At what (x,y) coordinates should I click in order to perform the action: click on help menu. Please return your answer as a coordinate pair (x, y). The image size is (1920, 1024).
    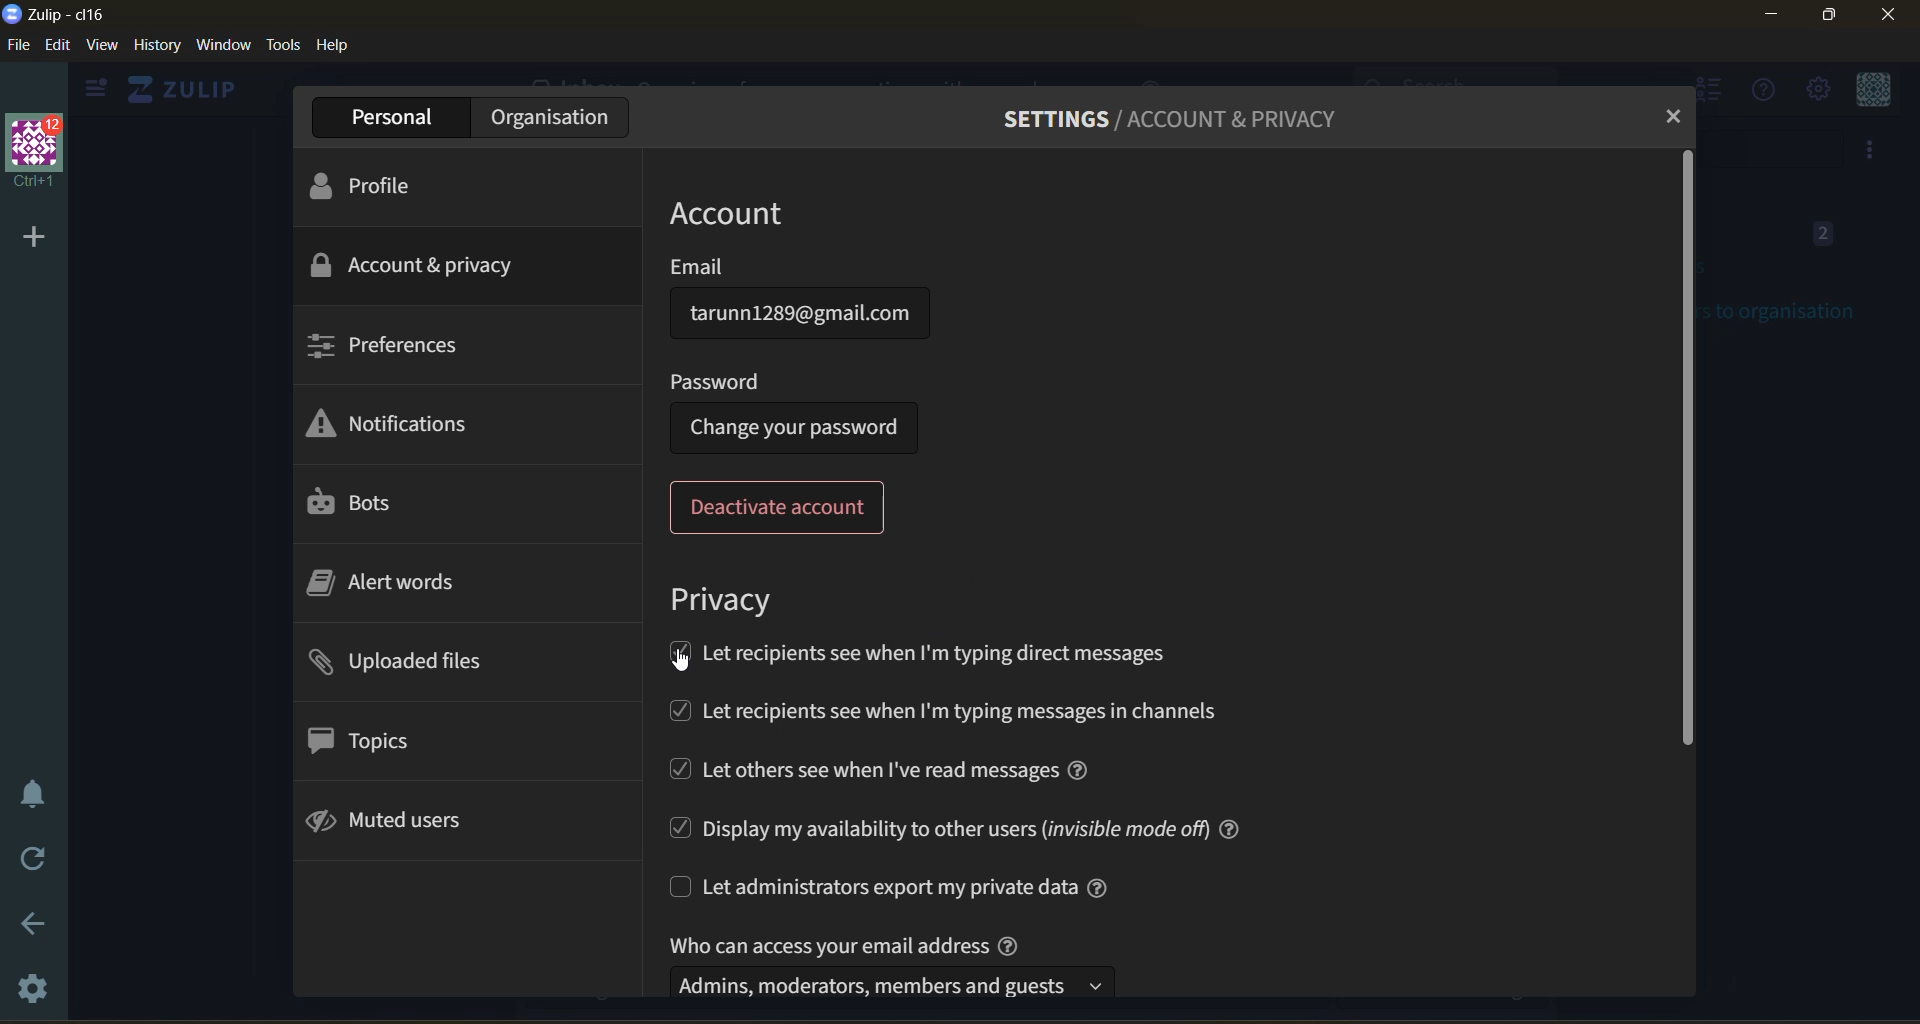
    Looking at the image, I should click on (1759, 92).